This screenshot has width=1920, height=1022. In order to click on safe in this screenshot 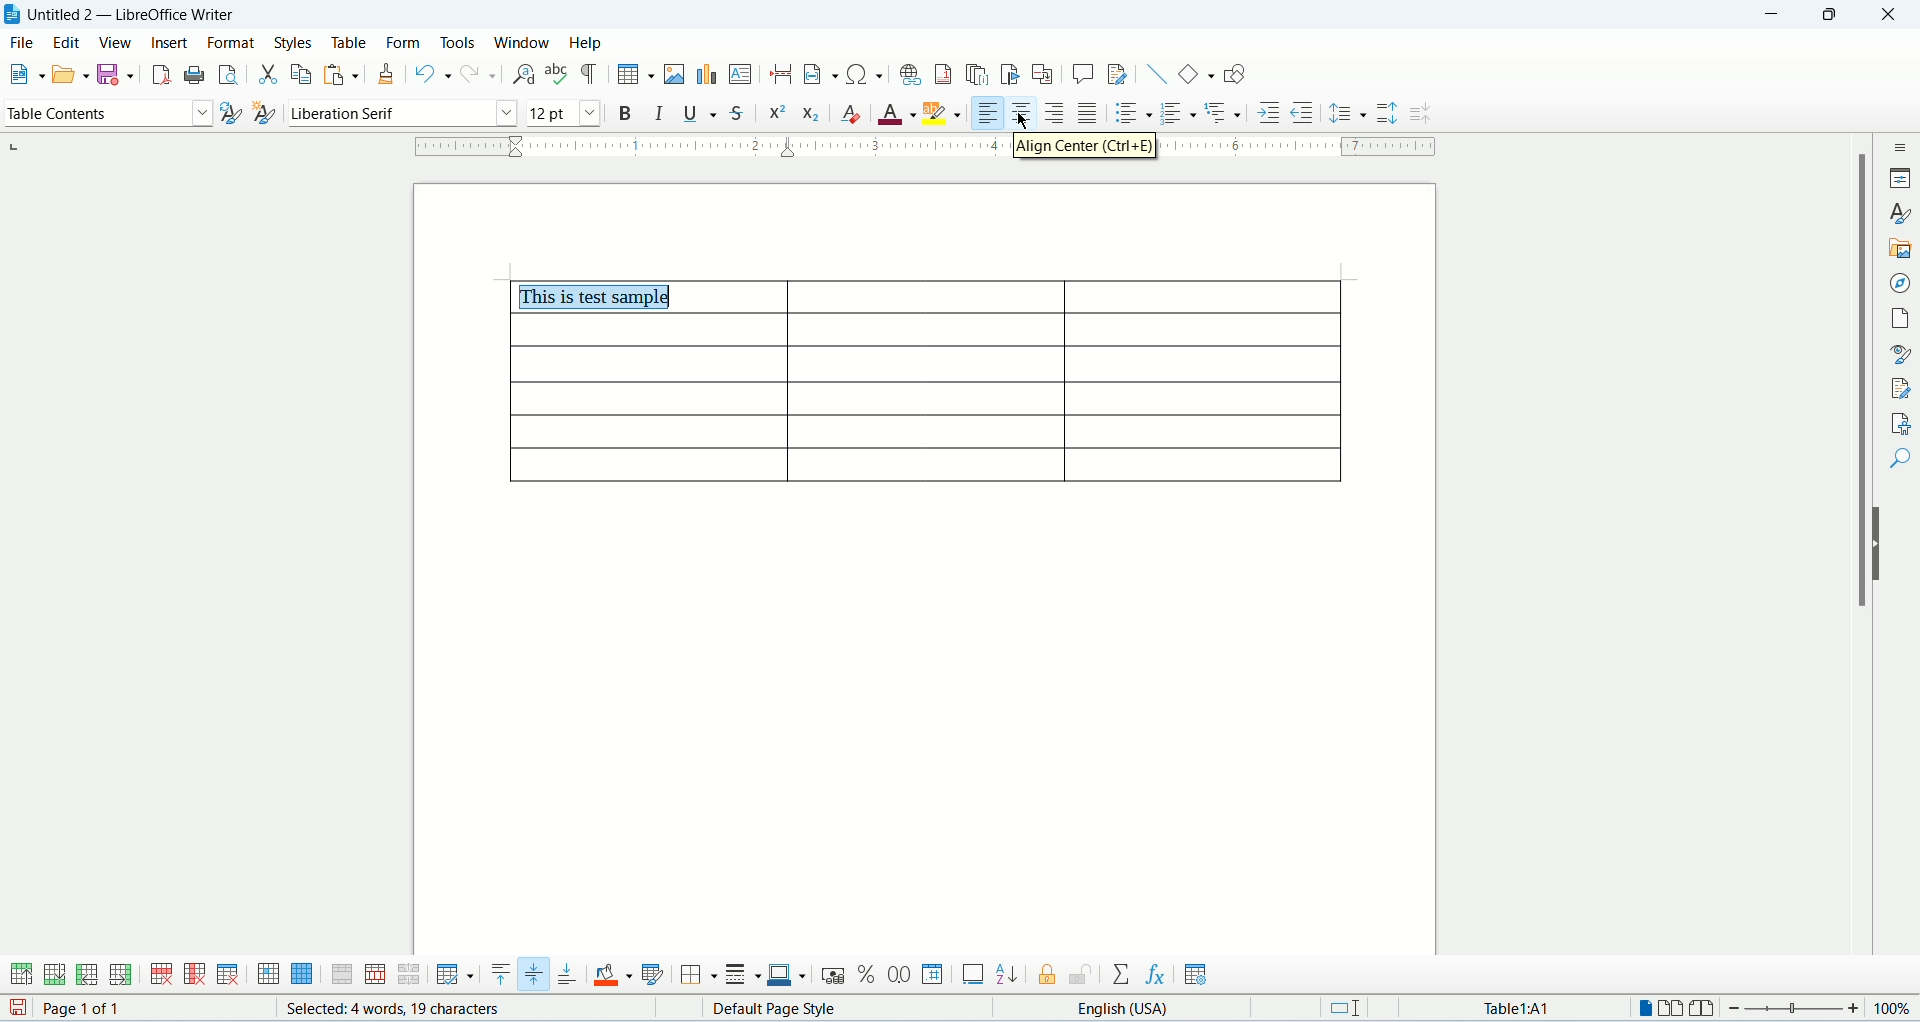, I will do `click(116, 74)`.